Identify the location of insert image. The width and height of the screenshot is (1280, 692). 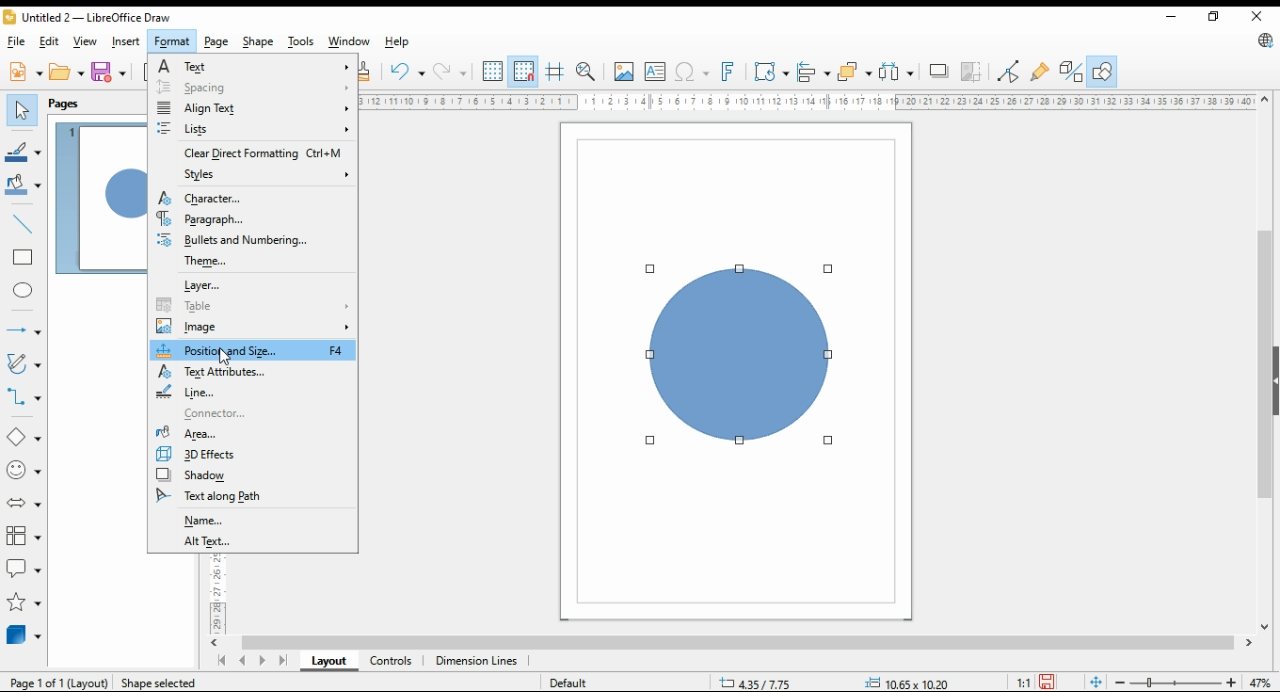
(624, 71).